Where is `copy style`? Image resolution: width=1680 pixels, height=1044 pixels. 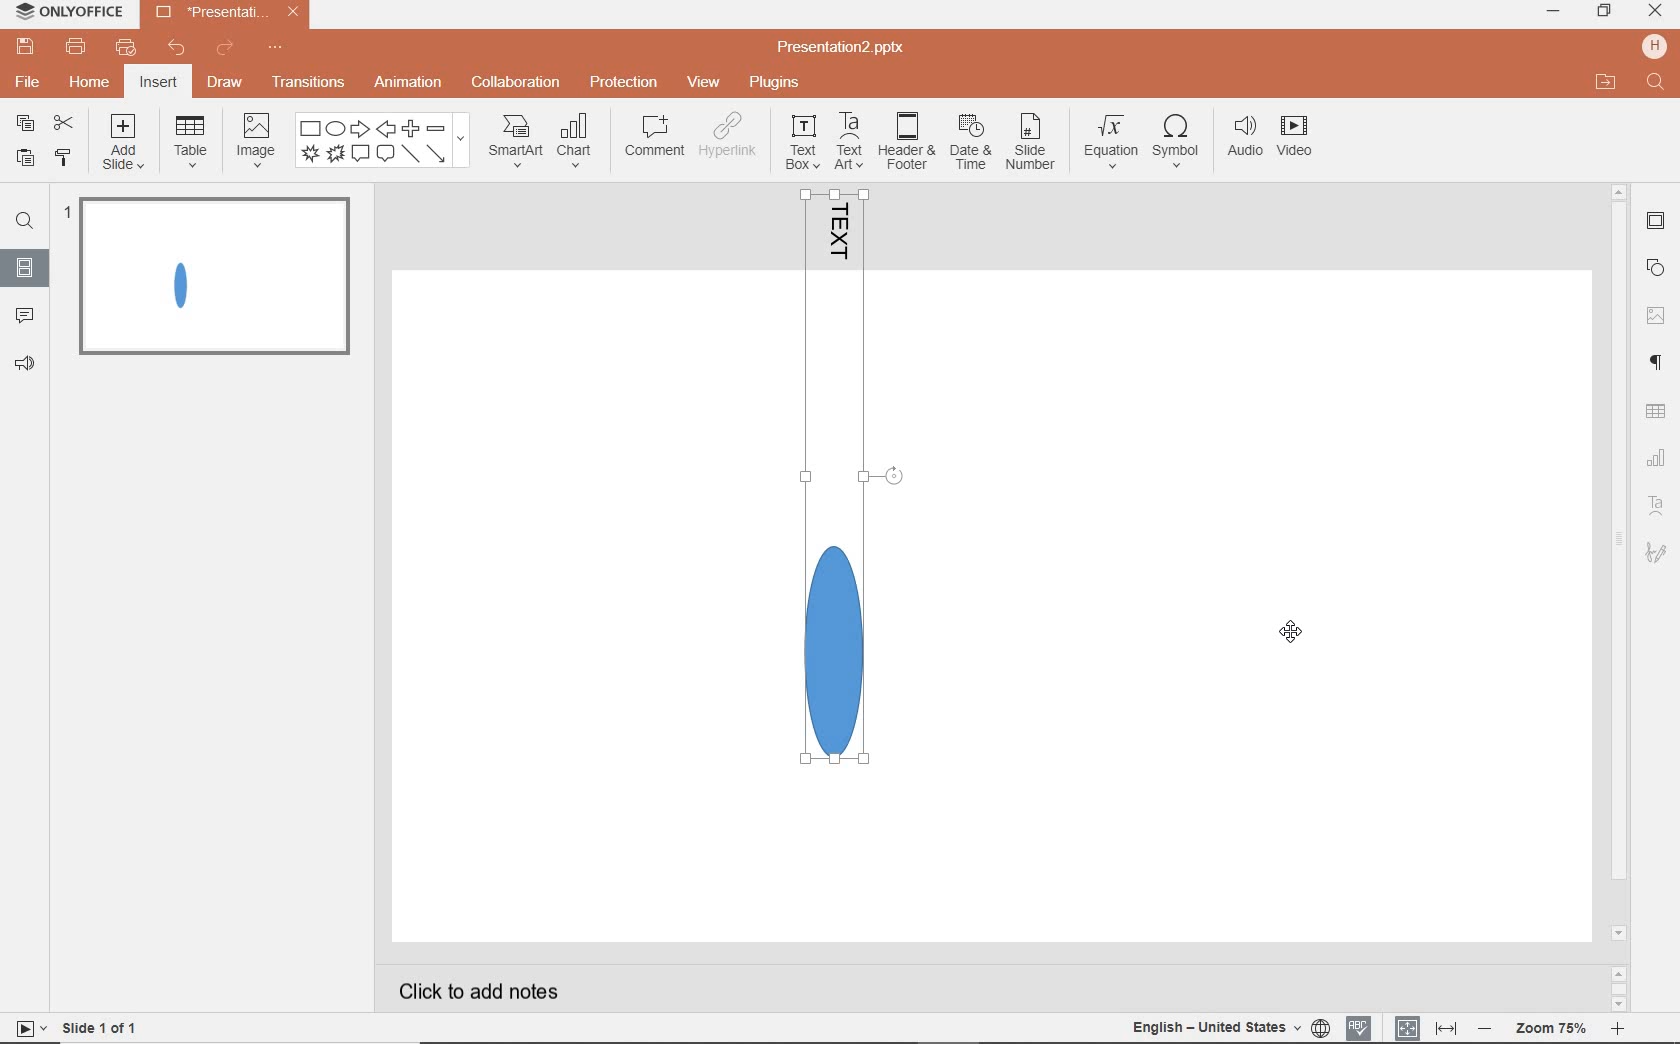 copy style is located at coordinates (63, 157).